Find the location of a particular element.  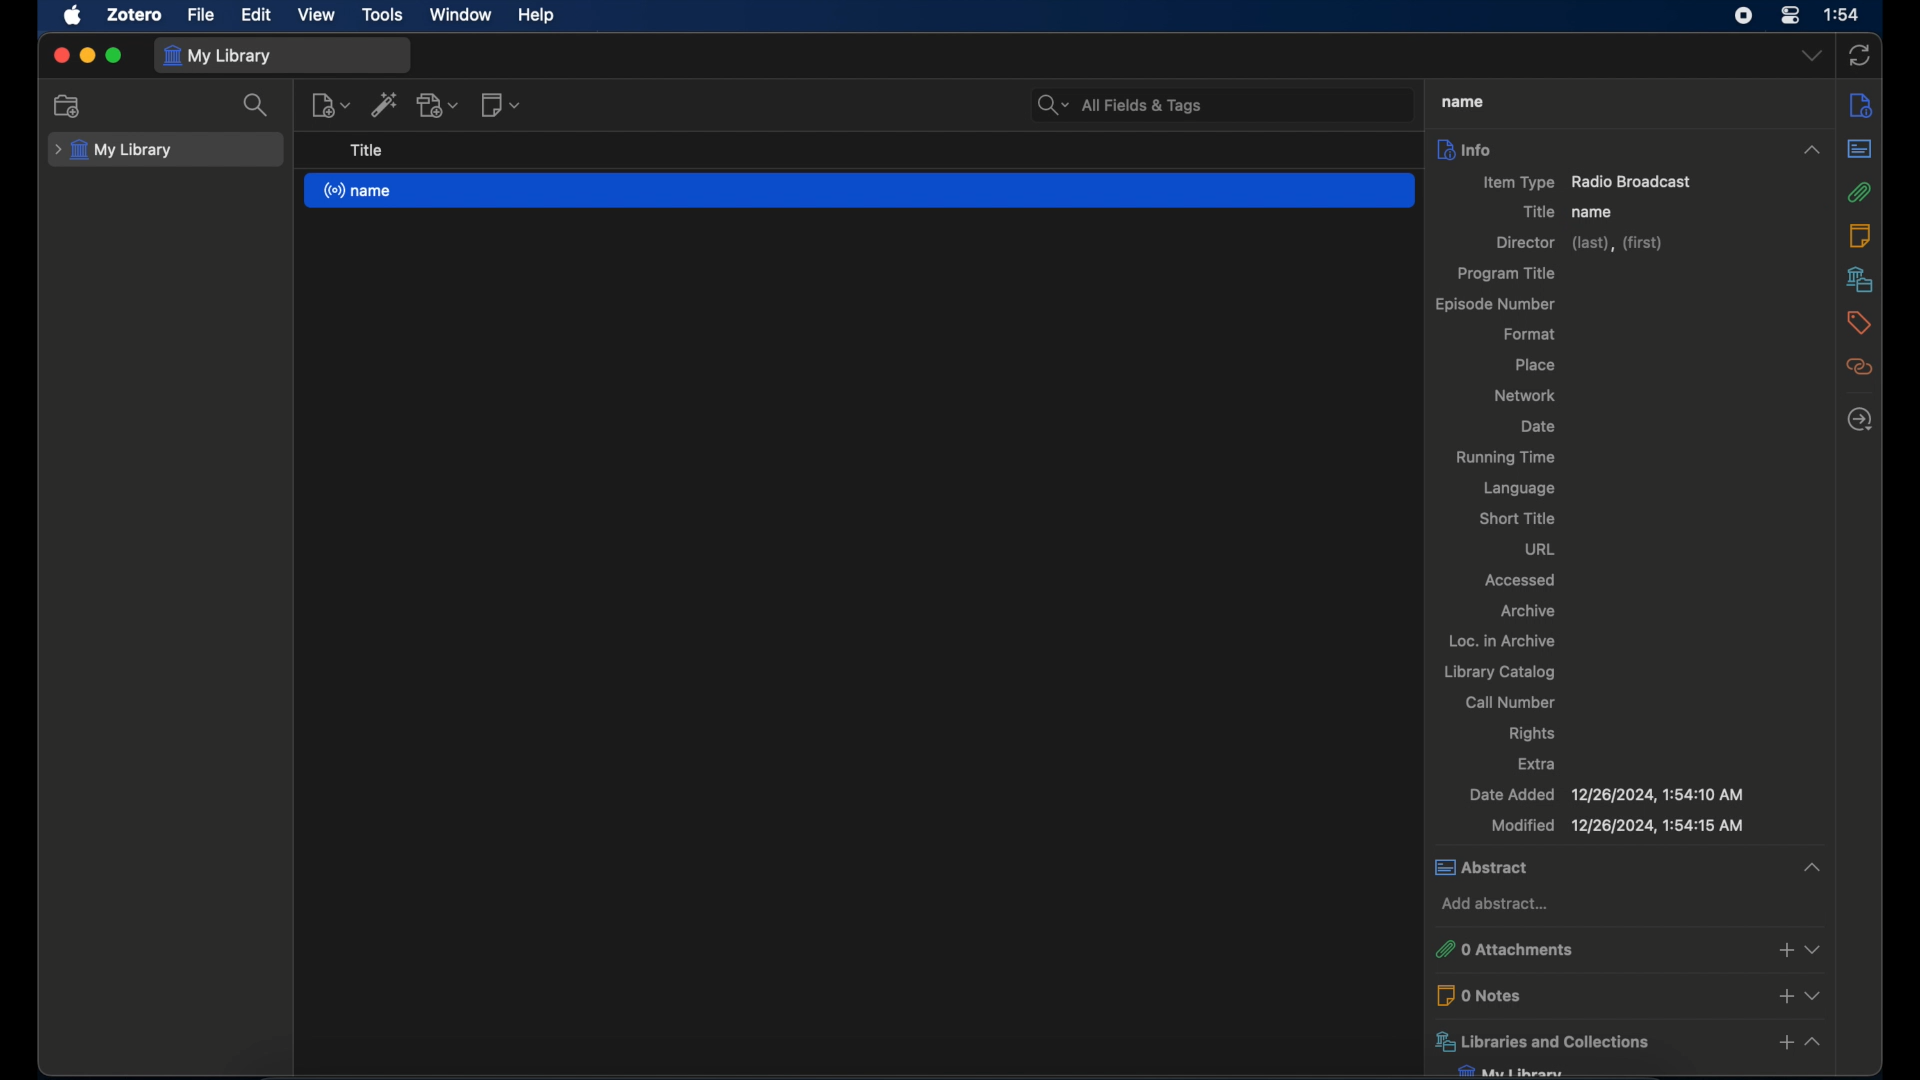

search is located at coordinates (258, 105).